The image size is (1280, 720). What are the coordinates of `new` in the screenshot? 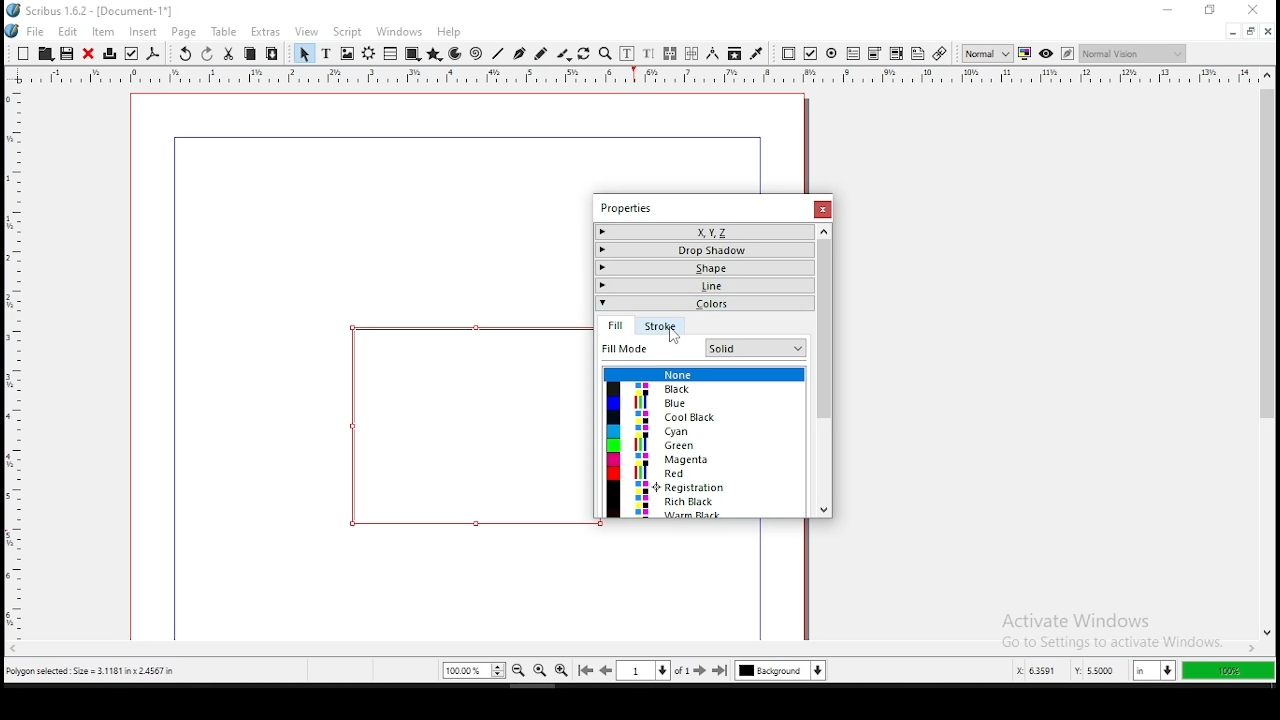 It's located at (23, 52).